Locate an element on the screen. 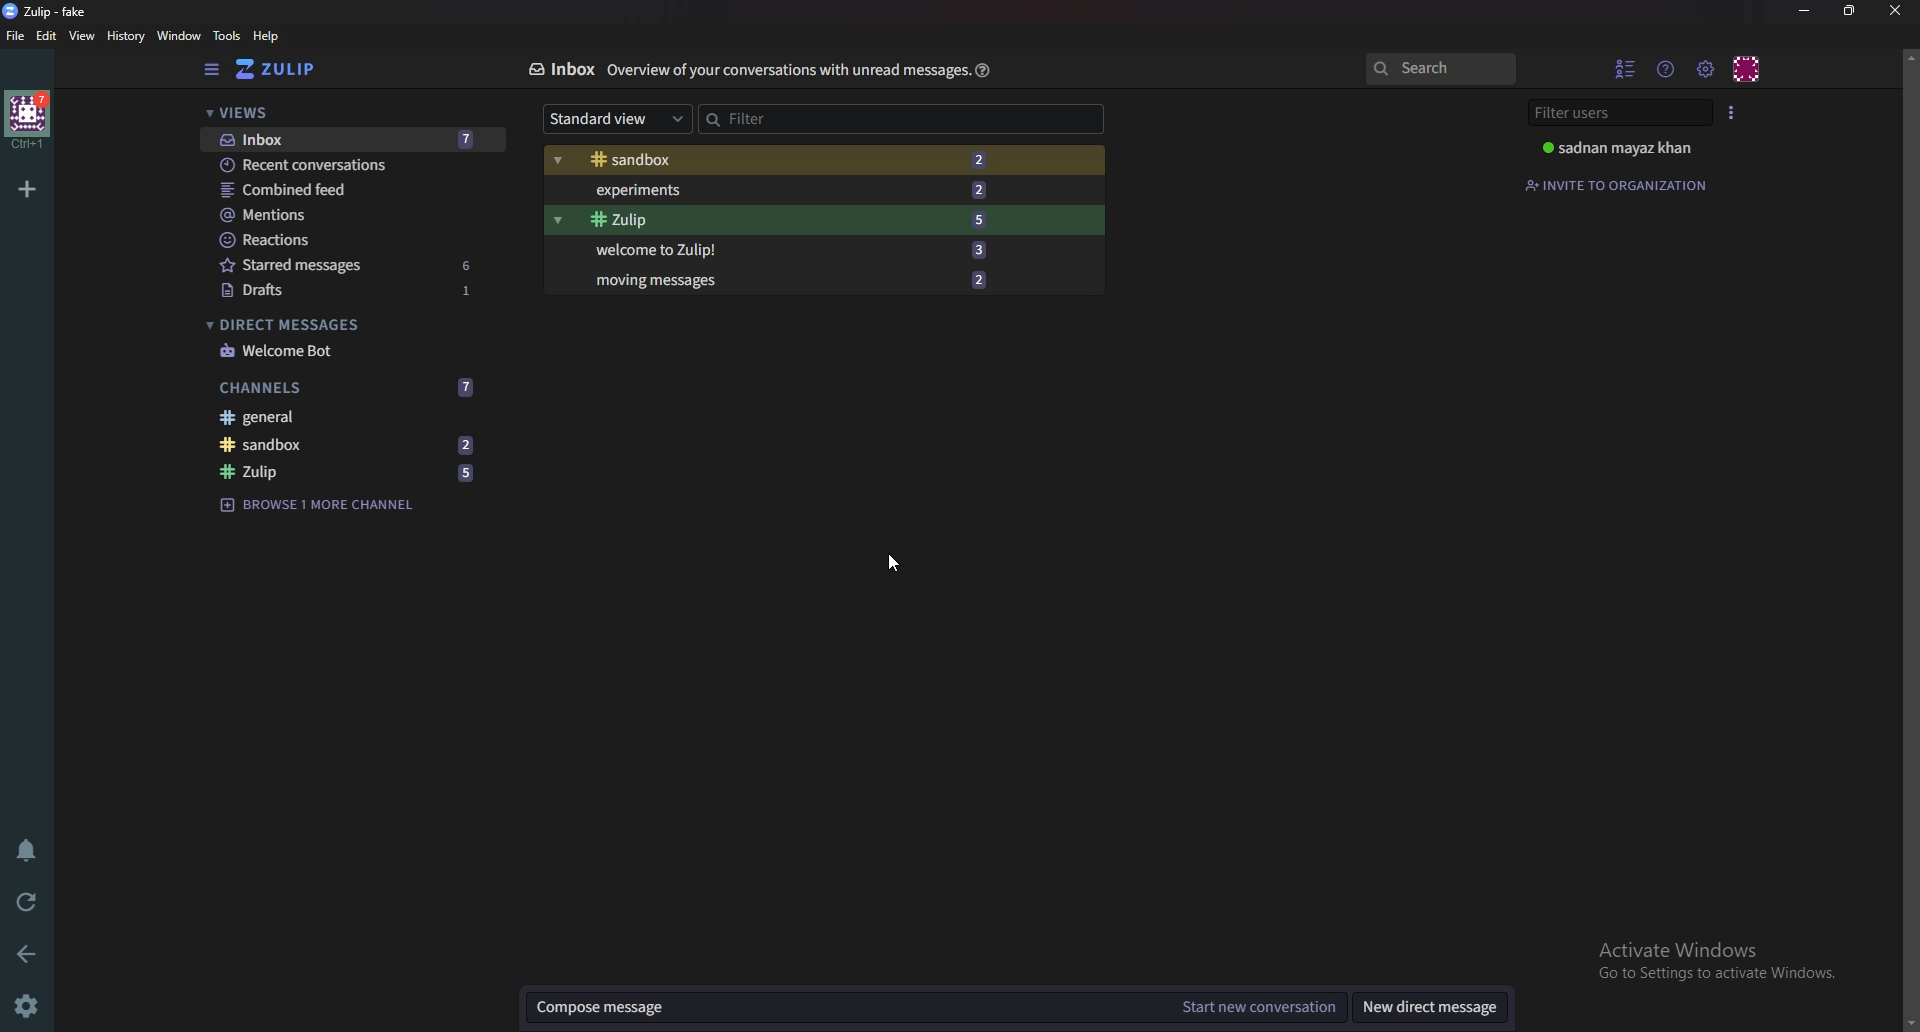 The height and width of the screenshot is (1032, 1920). Invite to organization is located at coordinates (1618, 184).